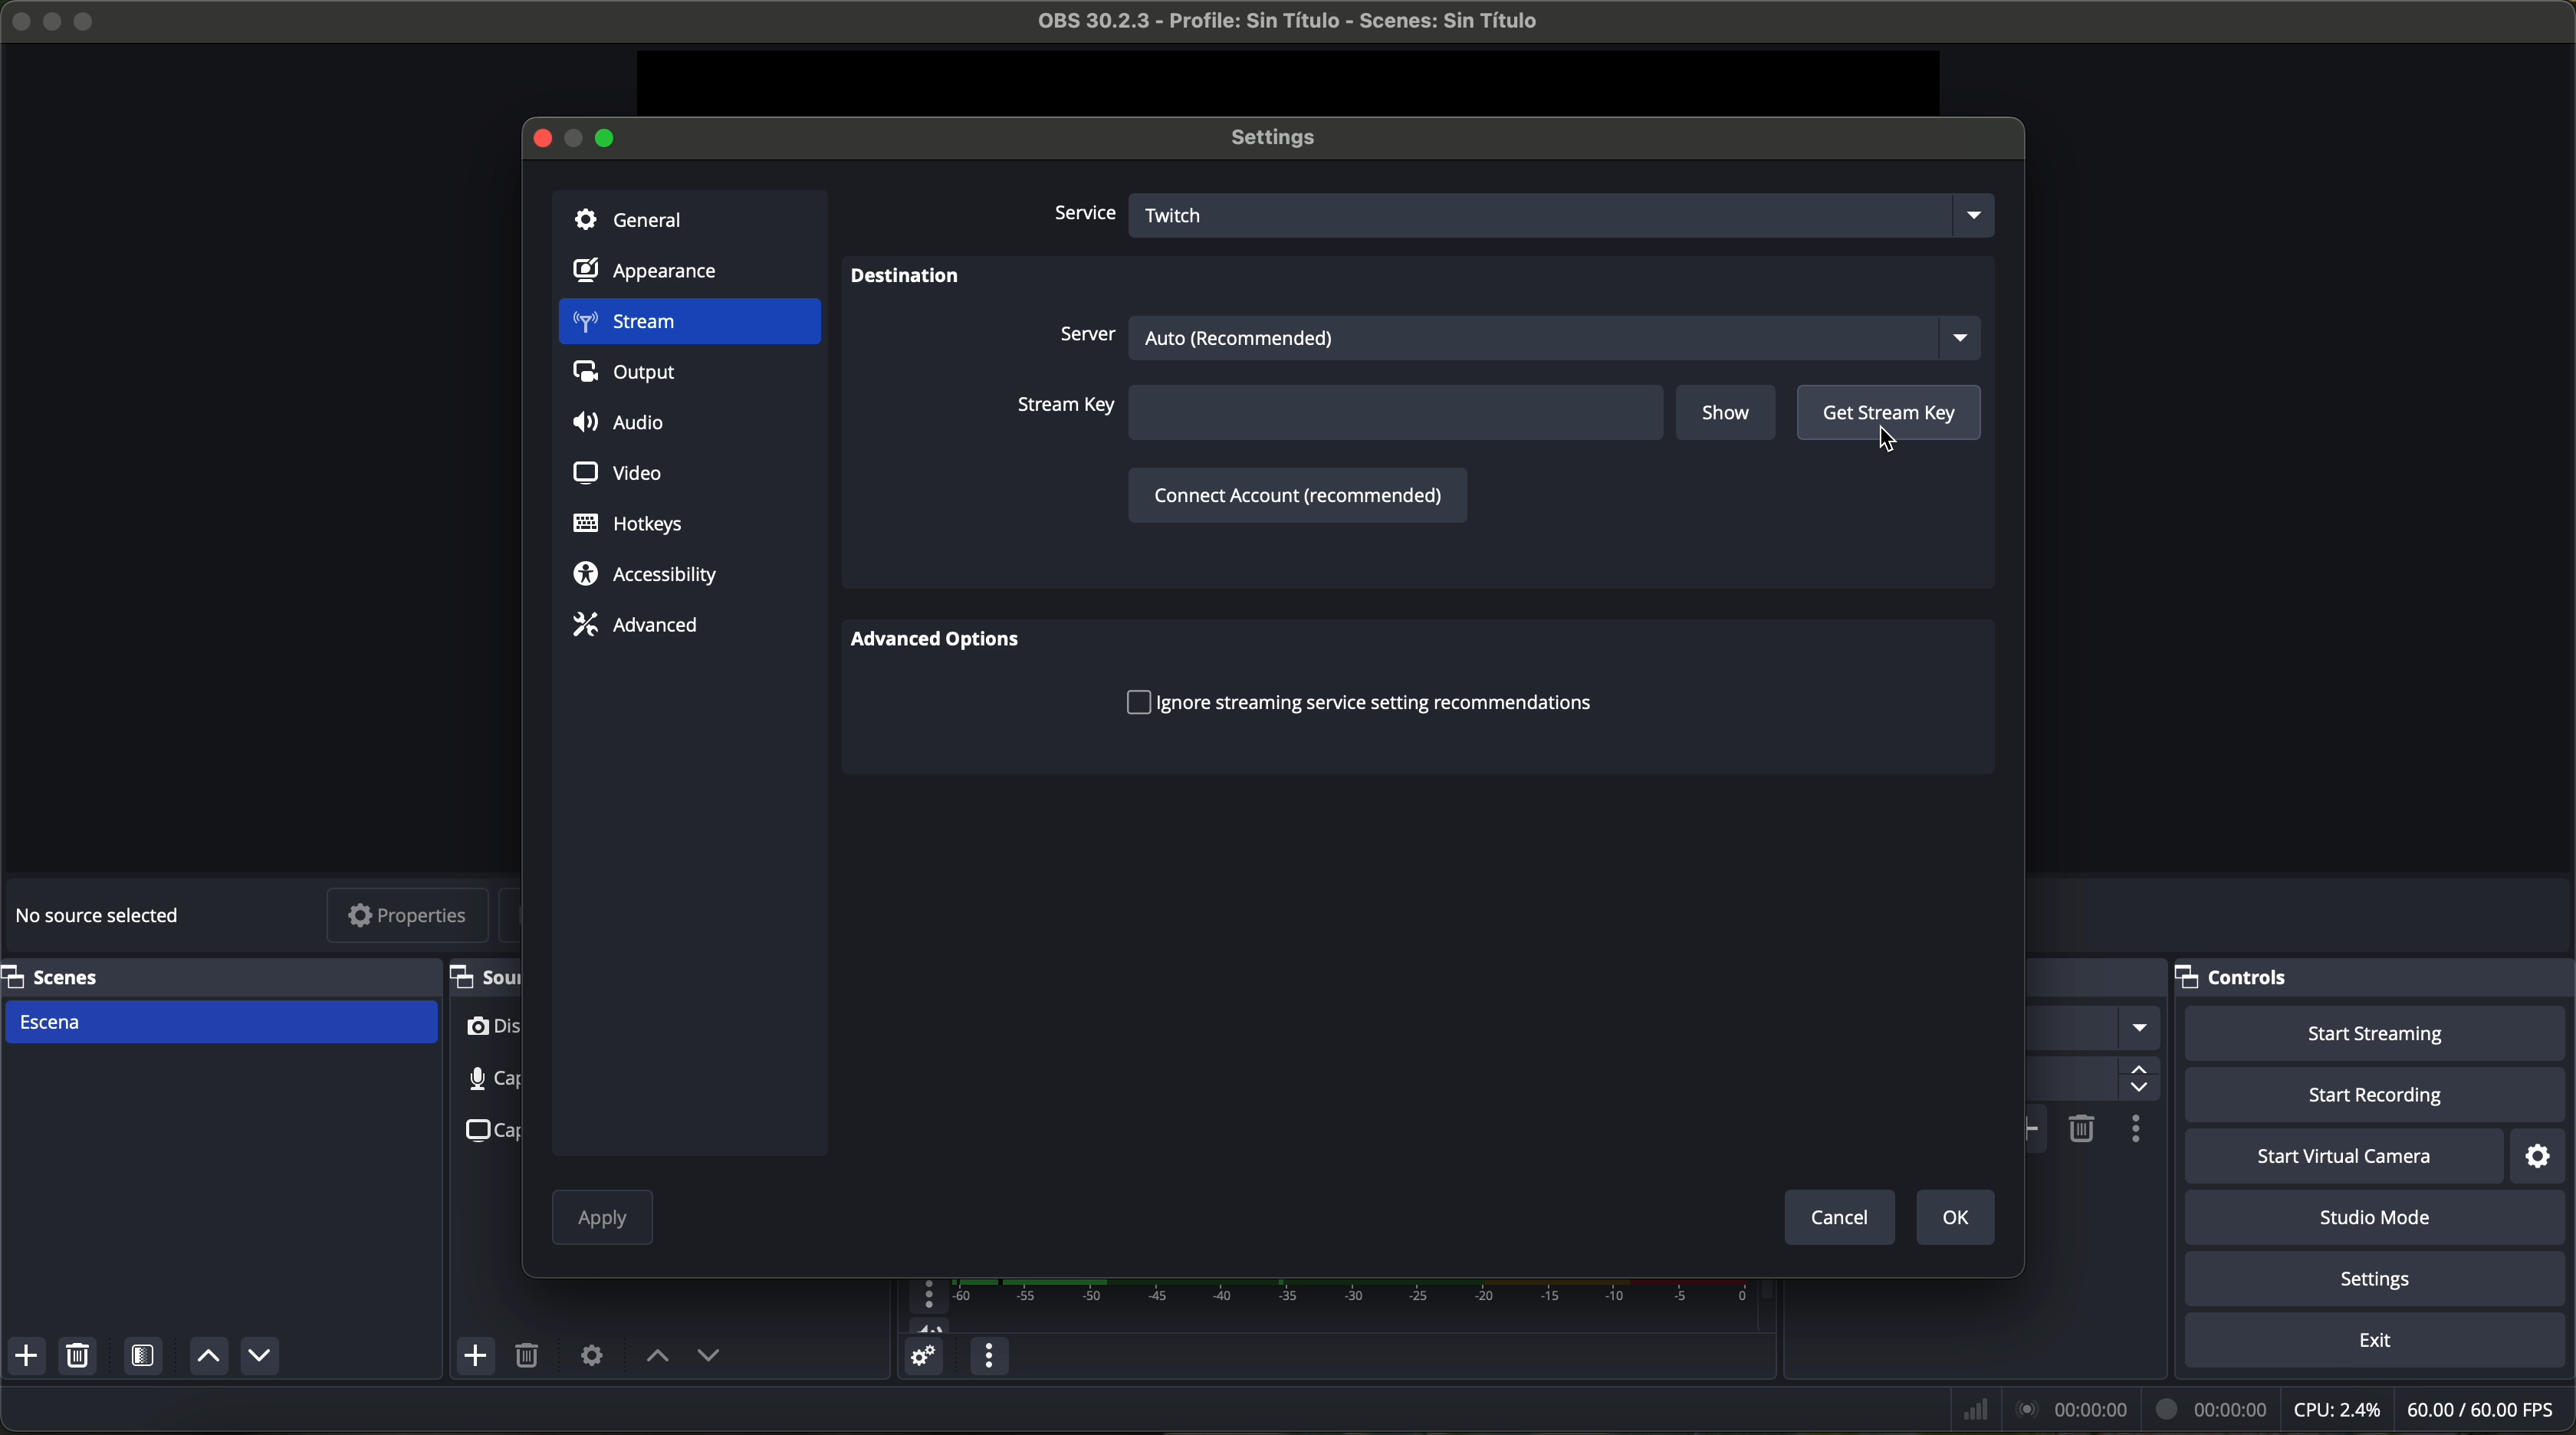 The width and height of the screenshot is (2576, 1435). What do you see at coordinates (591, 1354) in the screenshot?
I see `open source properties` at bounding box center [591, 1354].